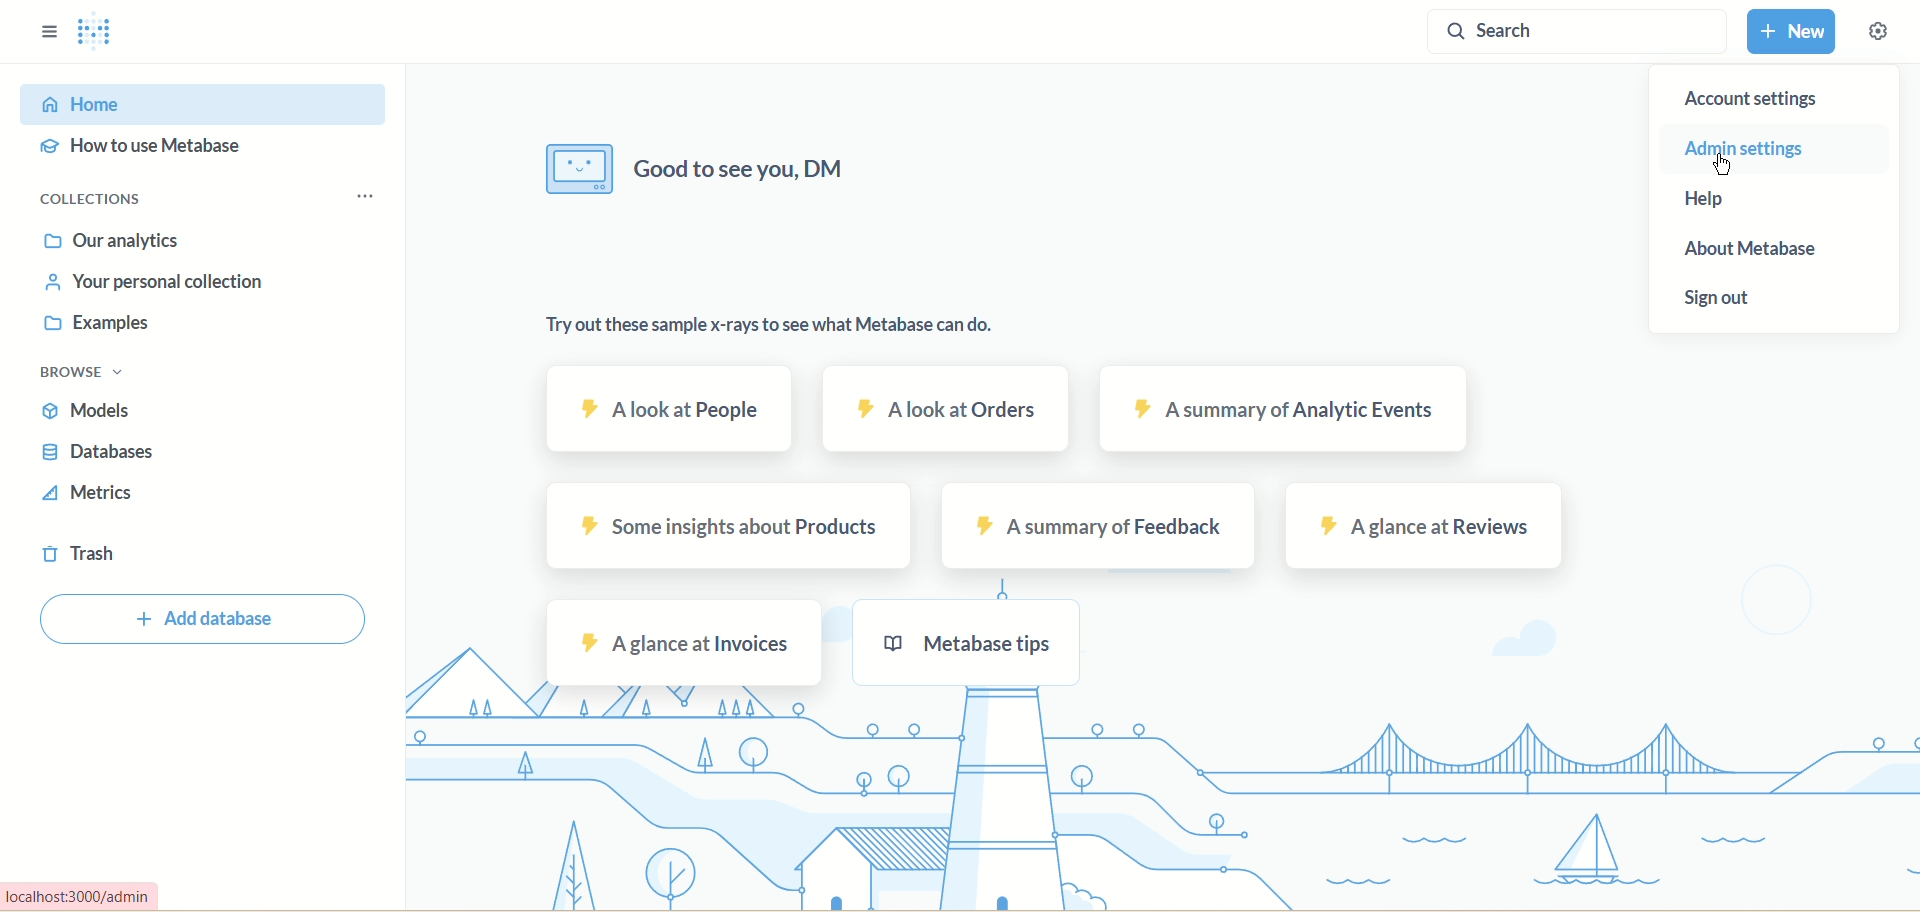 This screenshot has width=1920, height=912. I want to click on databases, so click(95, 455).